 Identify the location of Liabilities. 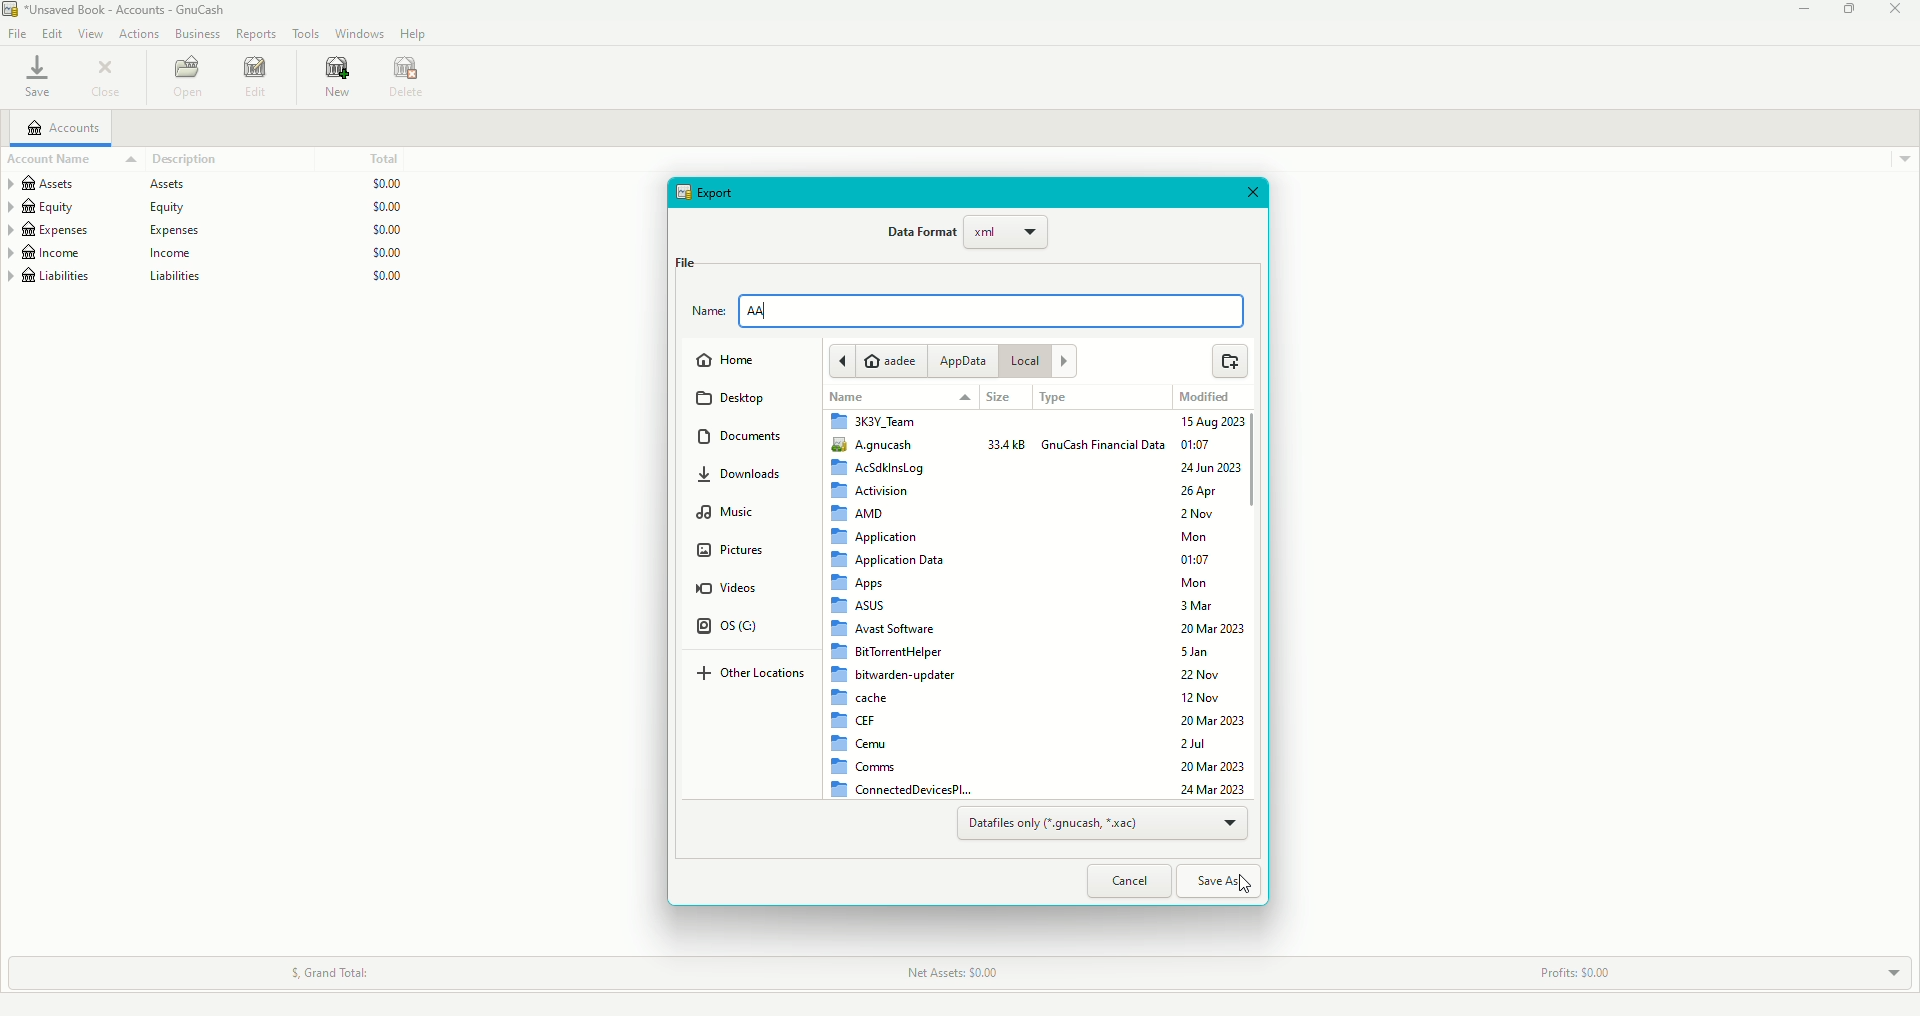
(209, 280).